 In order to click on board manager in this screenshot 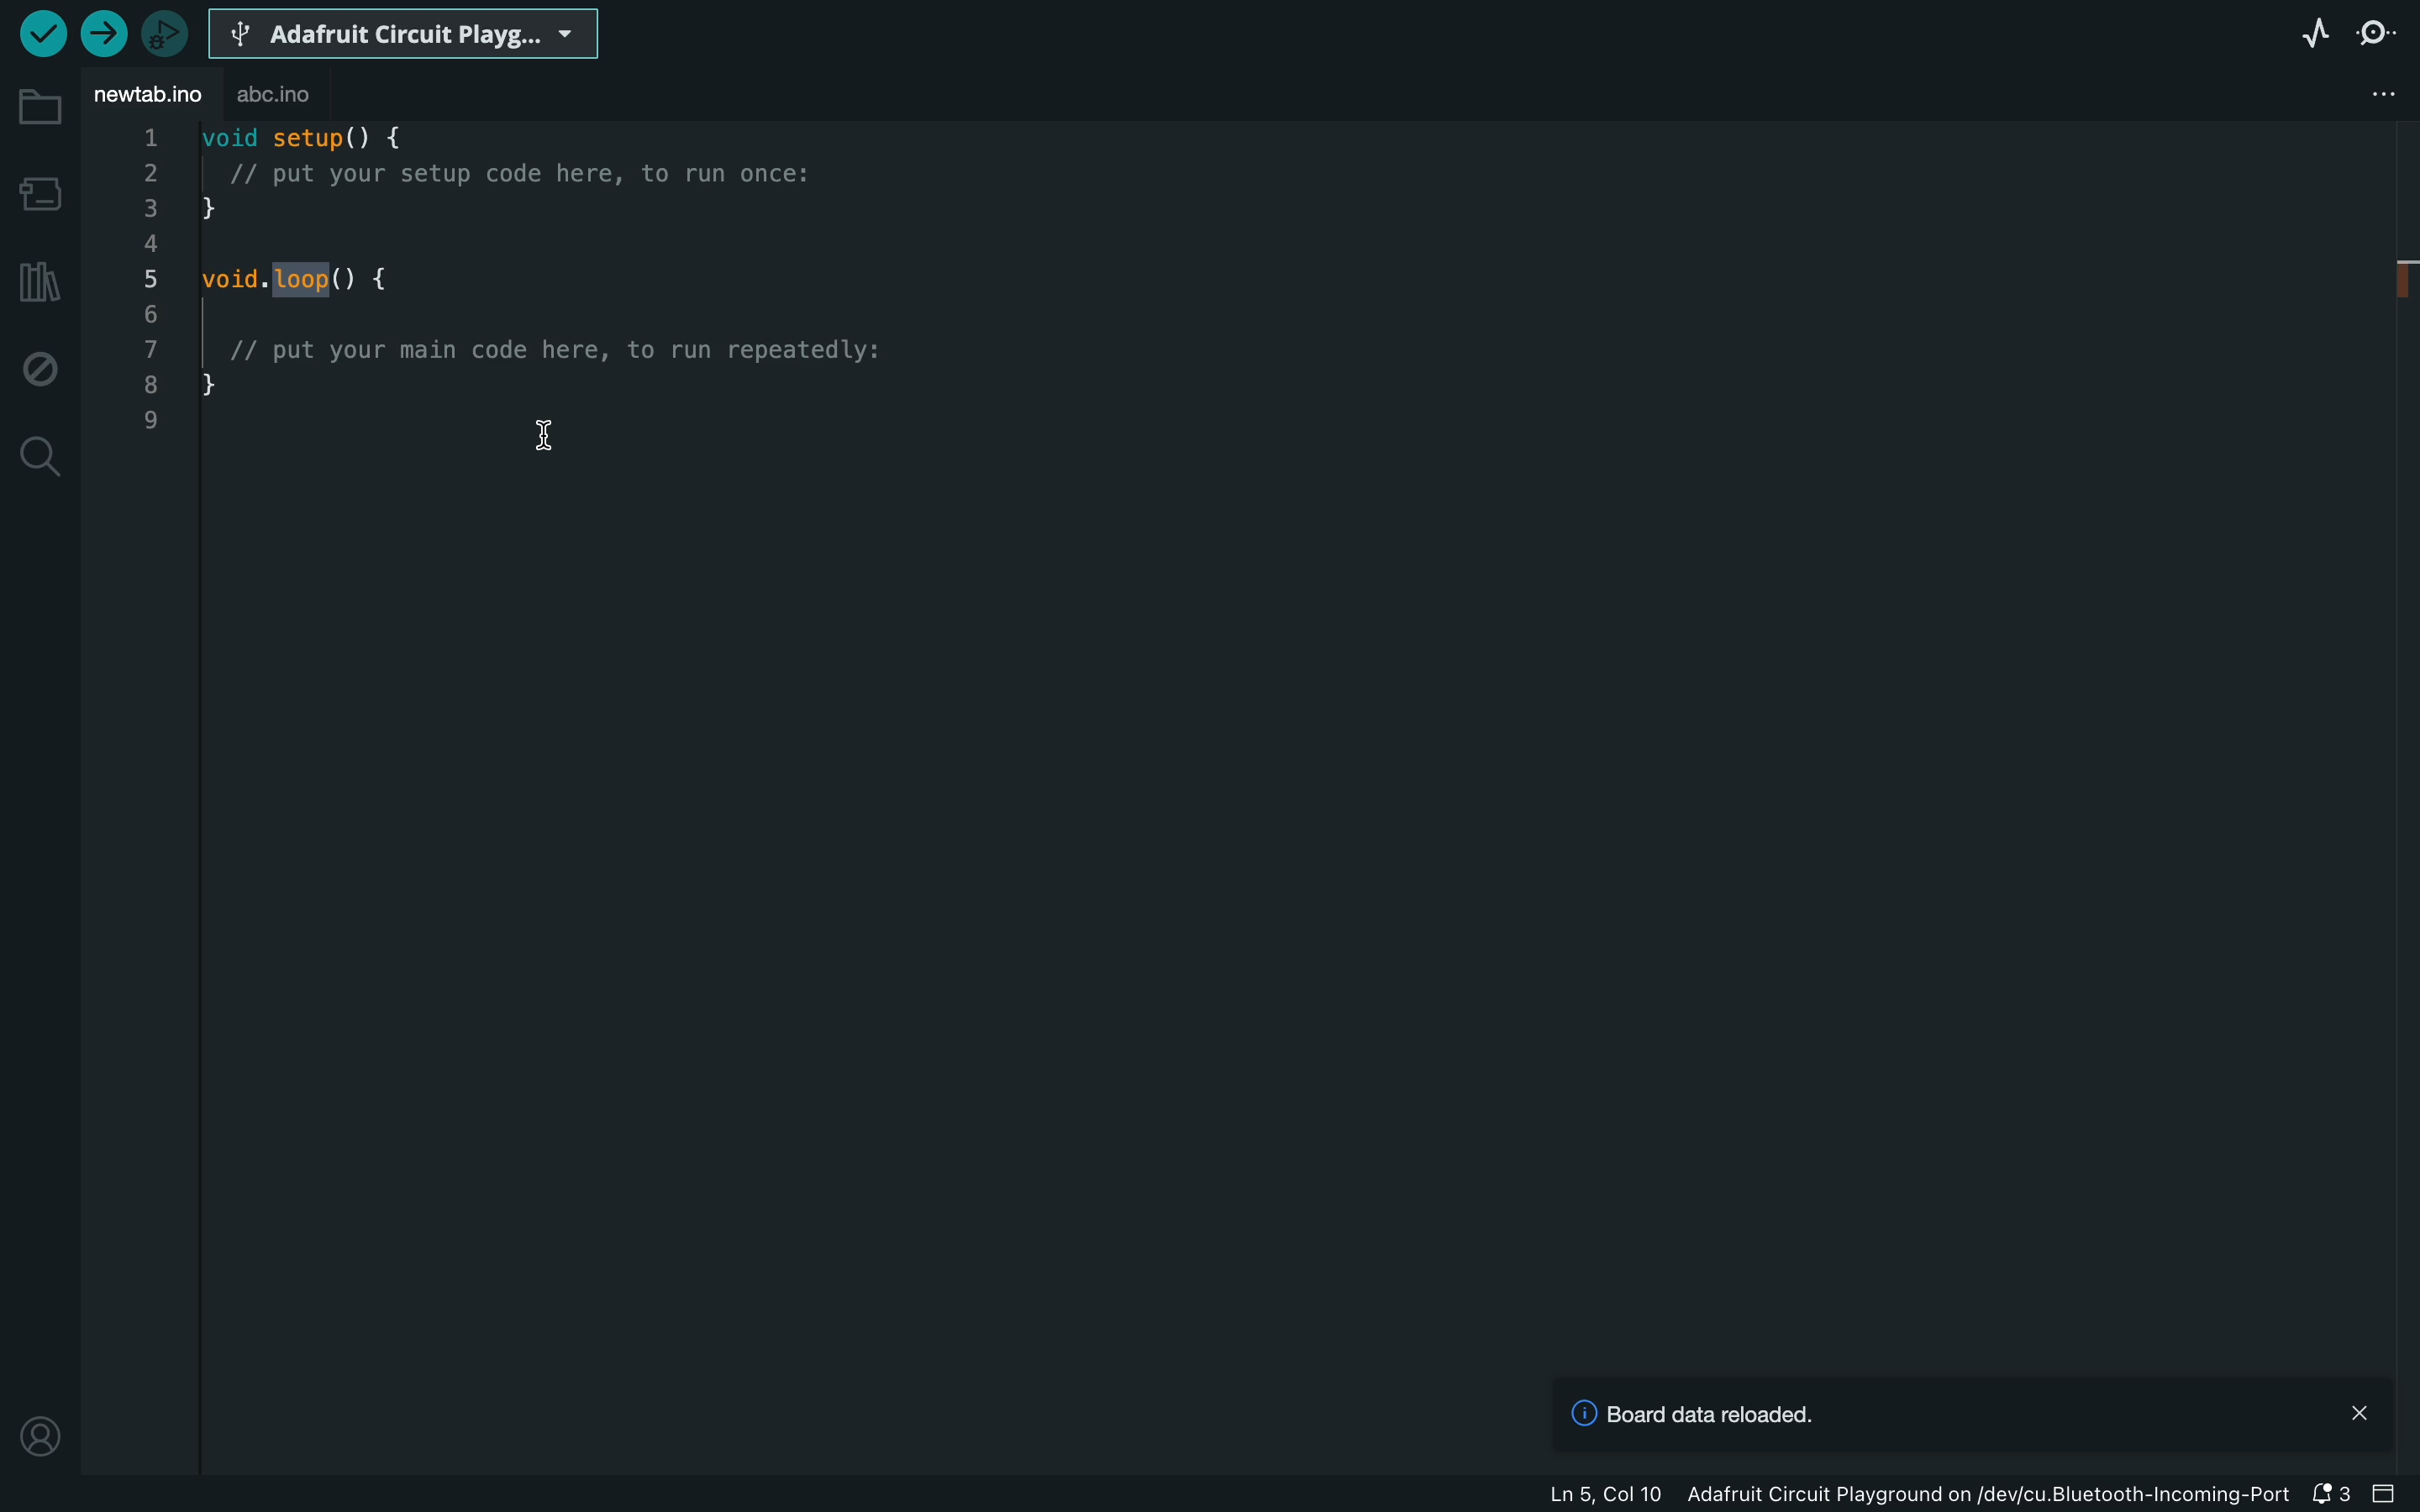, I will do `click(38, 194)`.